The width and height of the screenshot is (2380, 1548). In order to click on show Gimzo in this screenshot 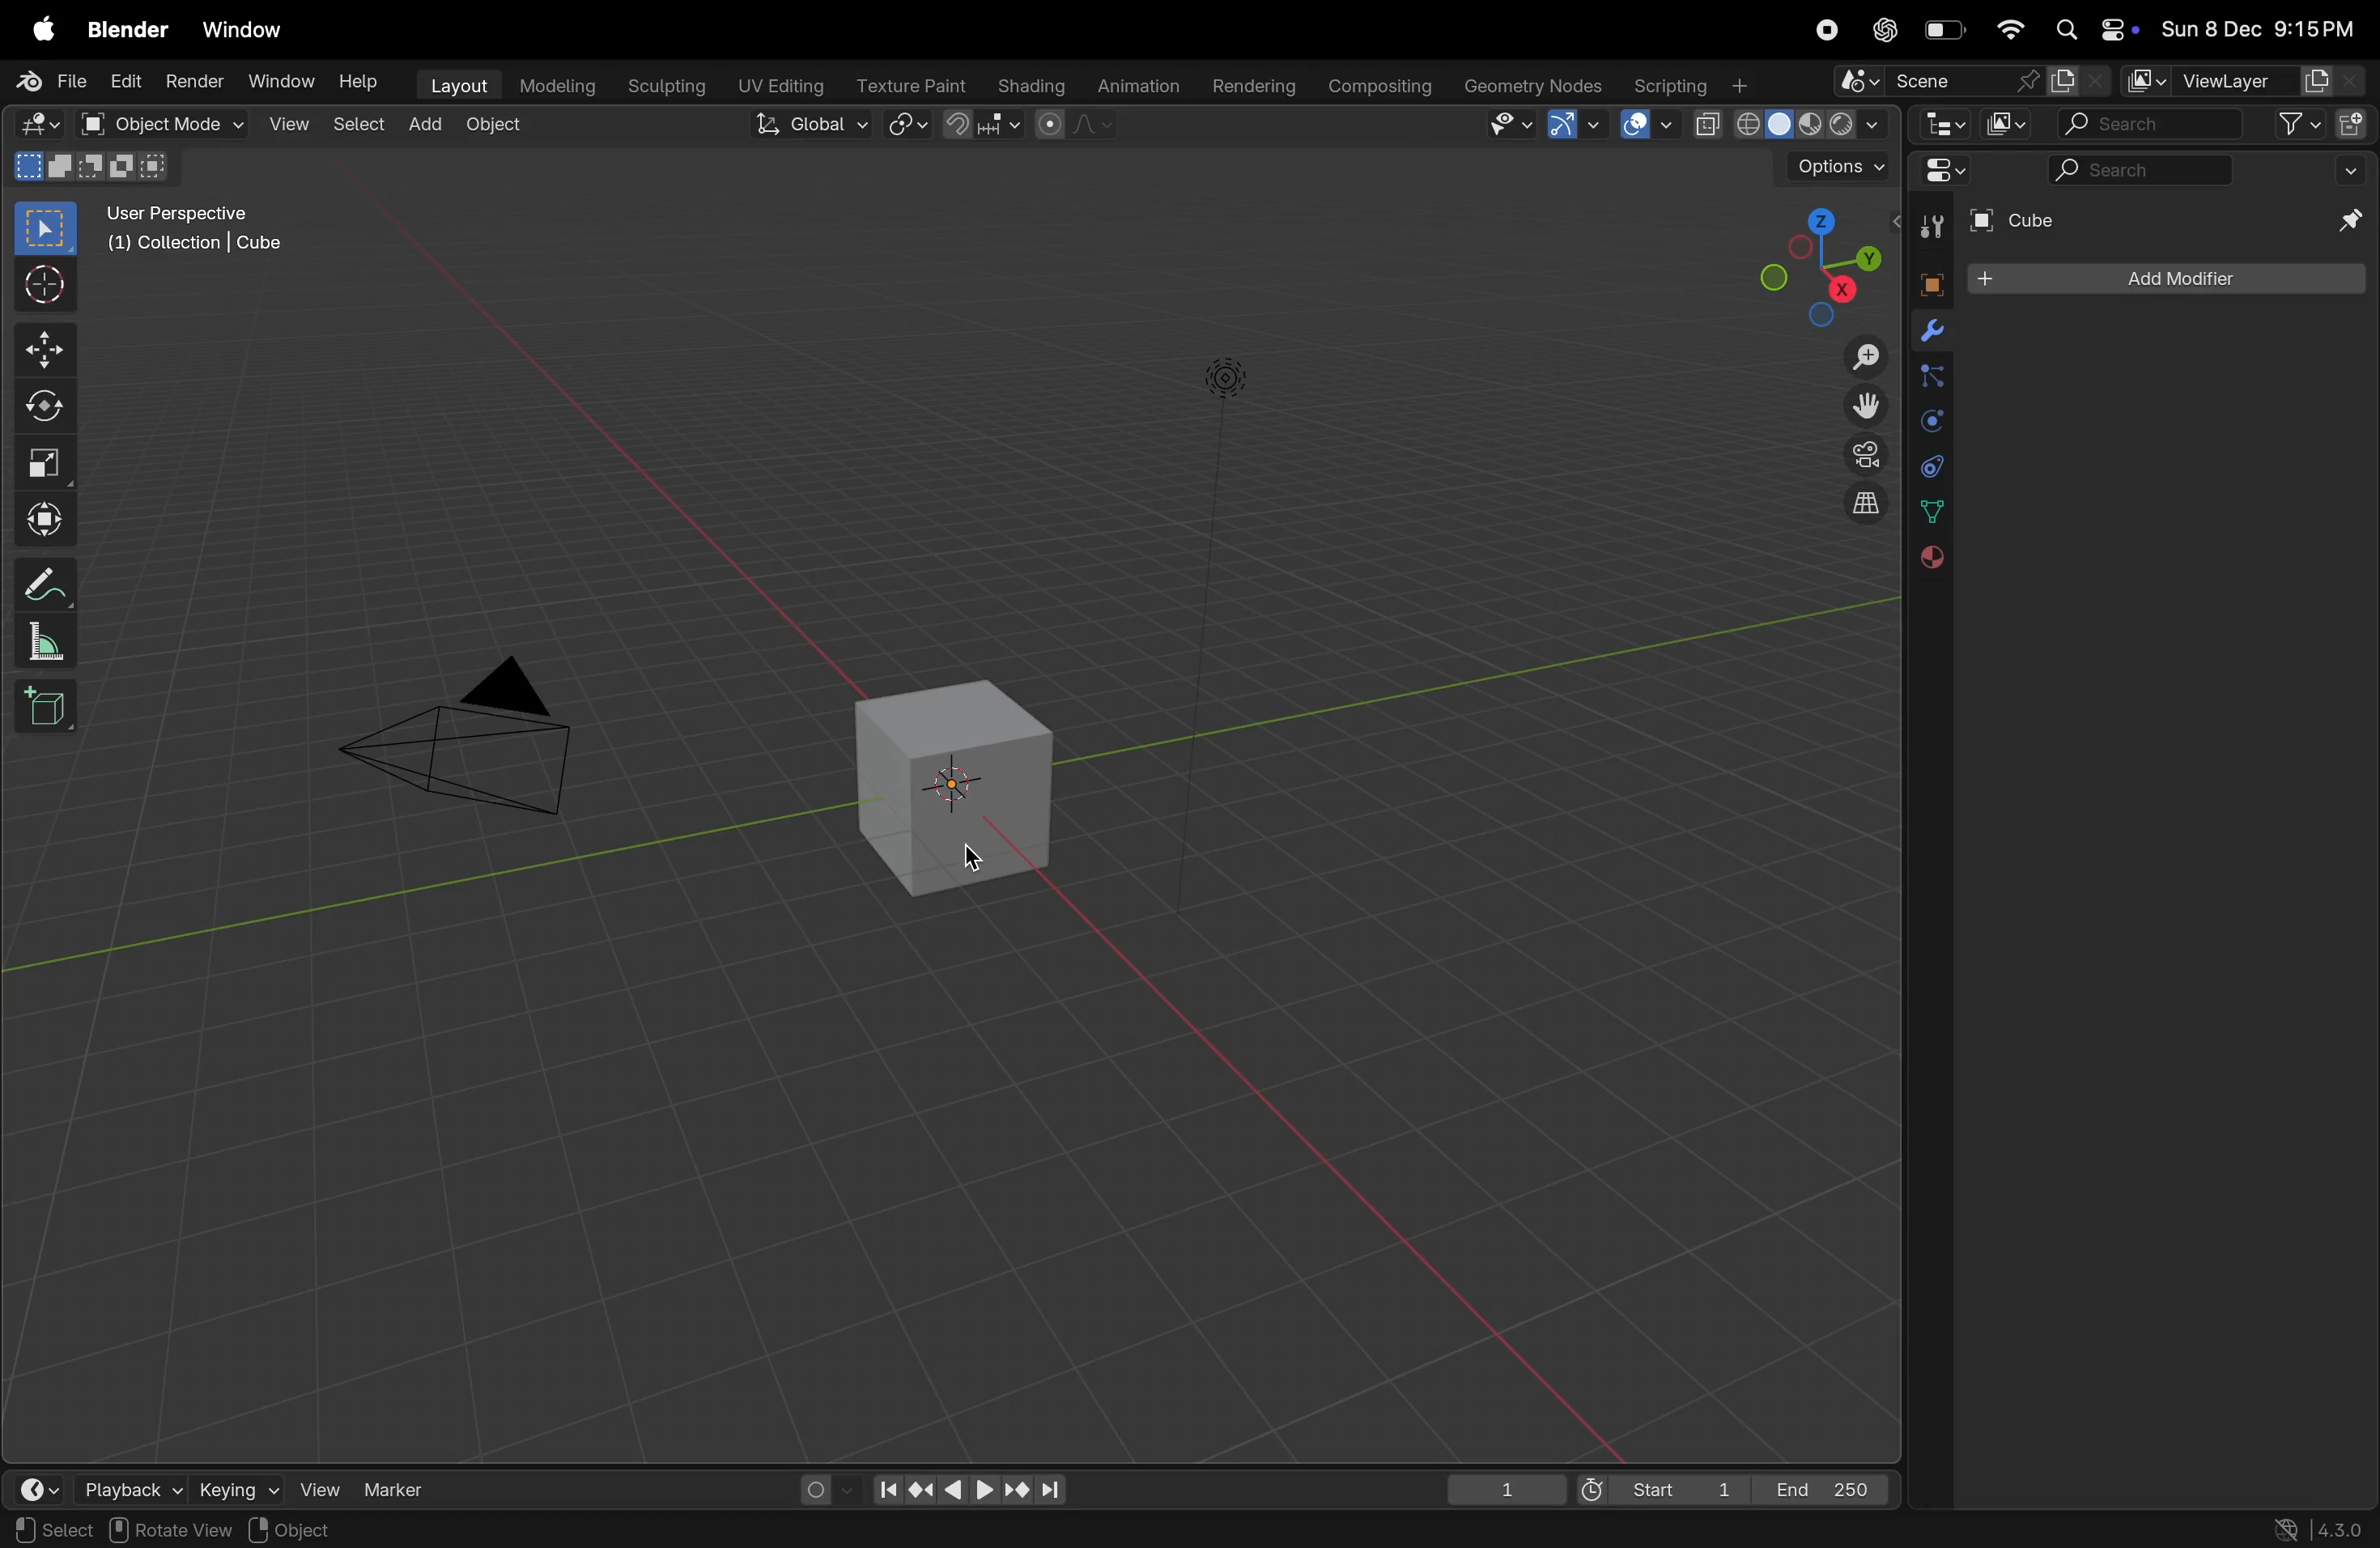, I will do `click(1571, 127)`.